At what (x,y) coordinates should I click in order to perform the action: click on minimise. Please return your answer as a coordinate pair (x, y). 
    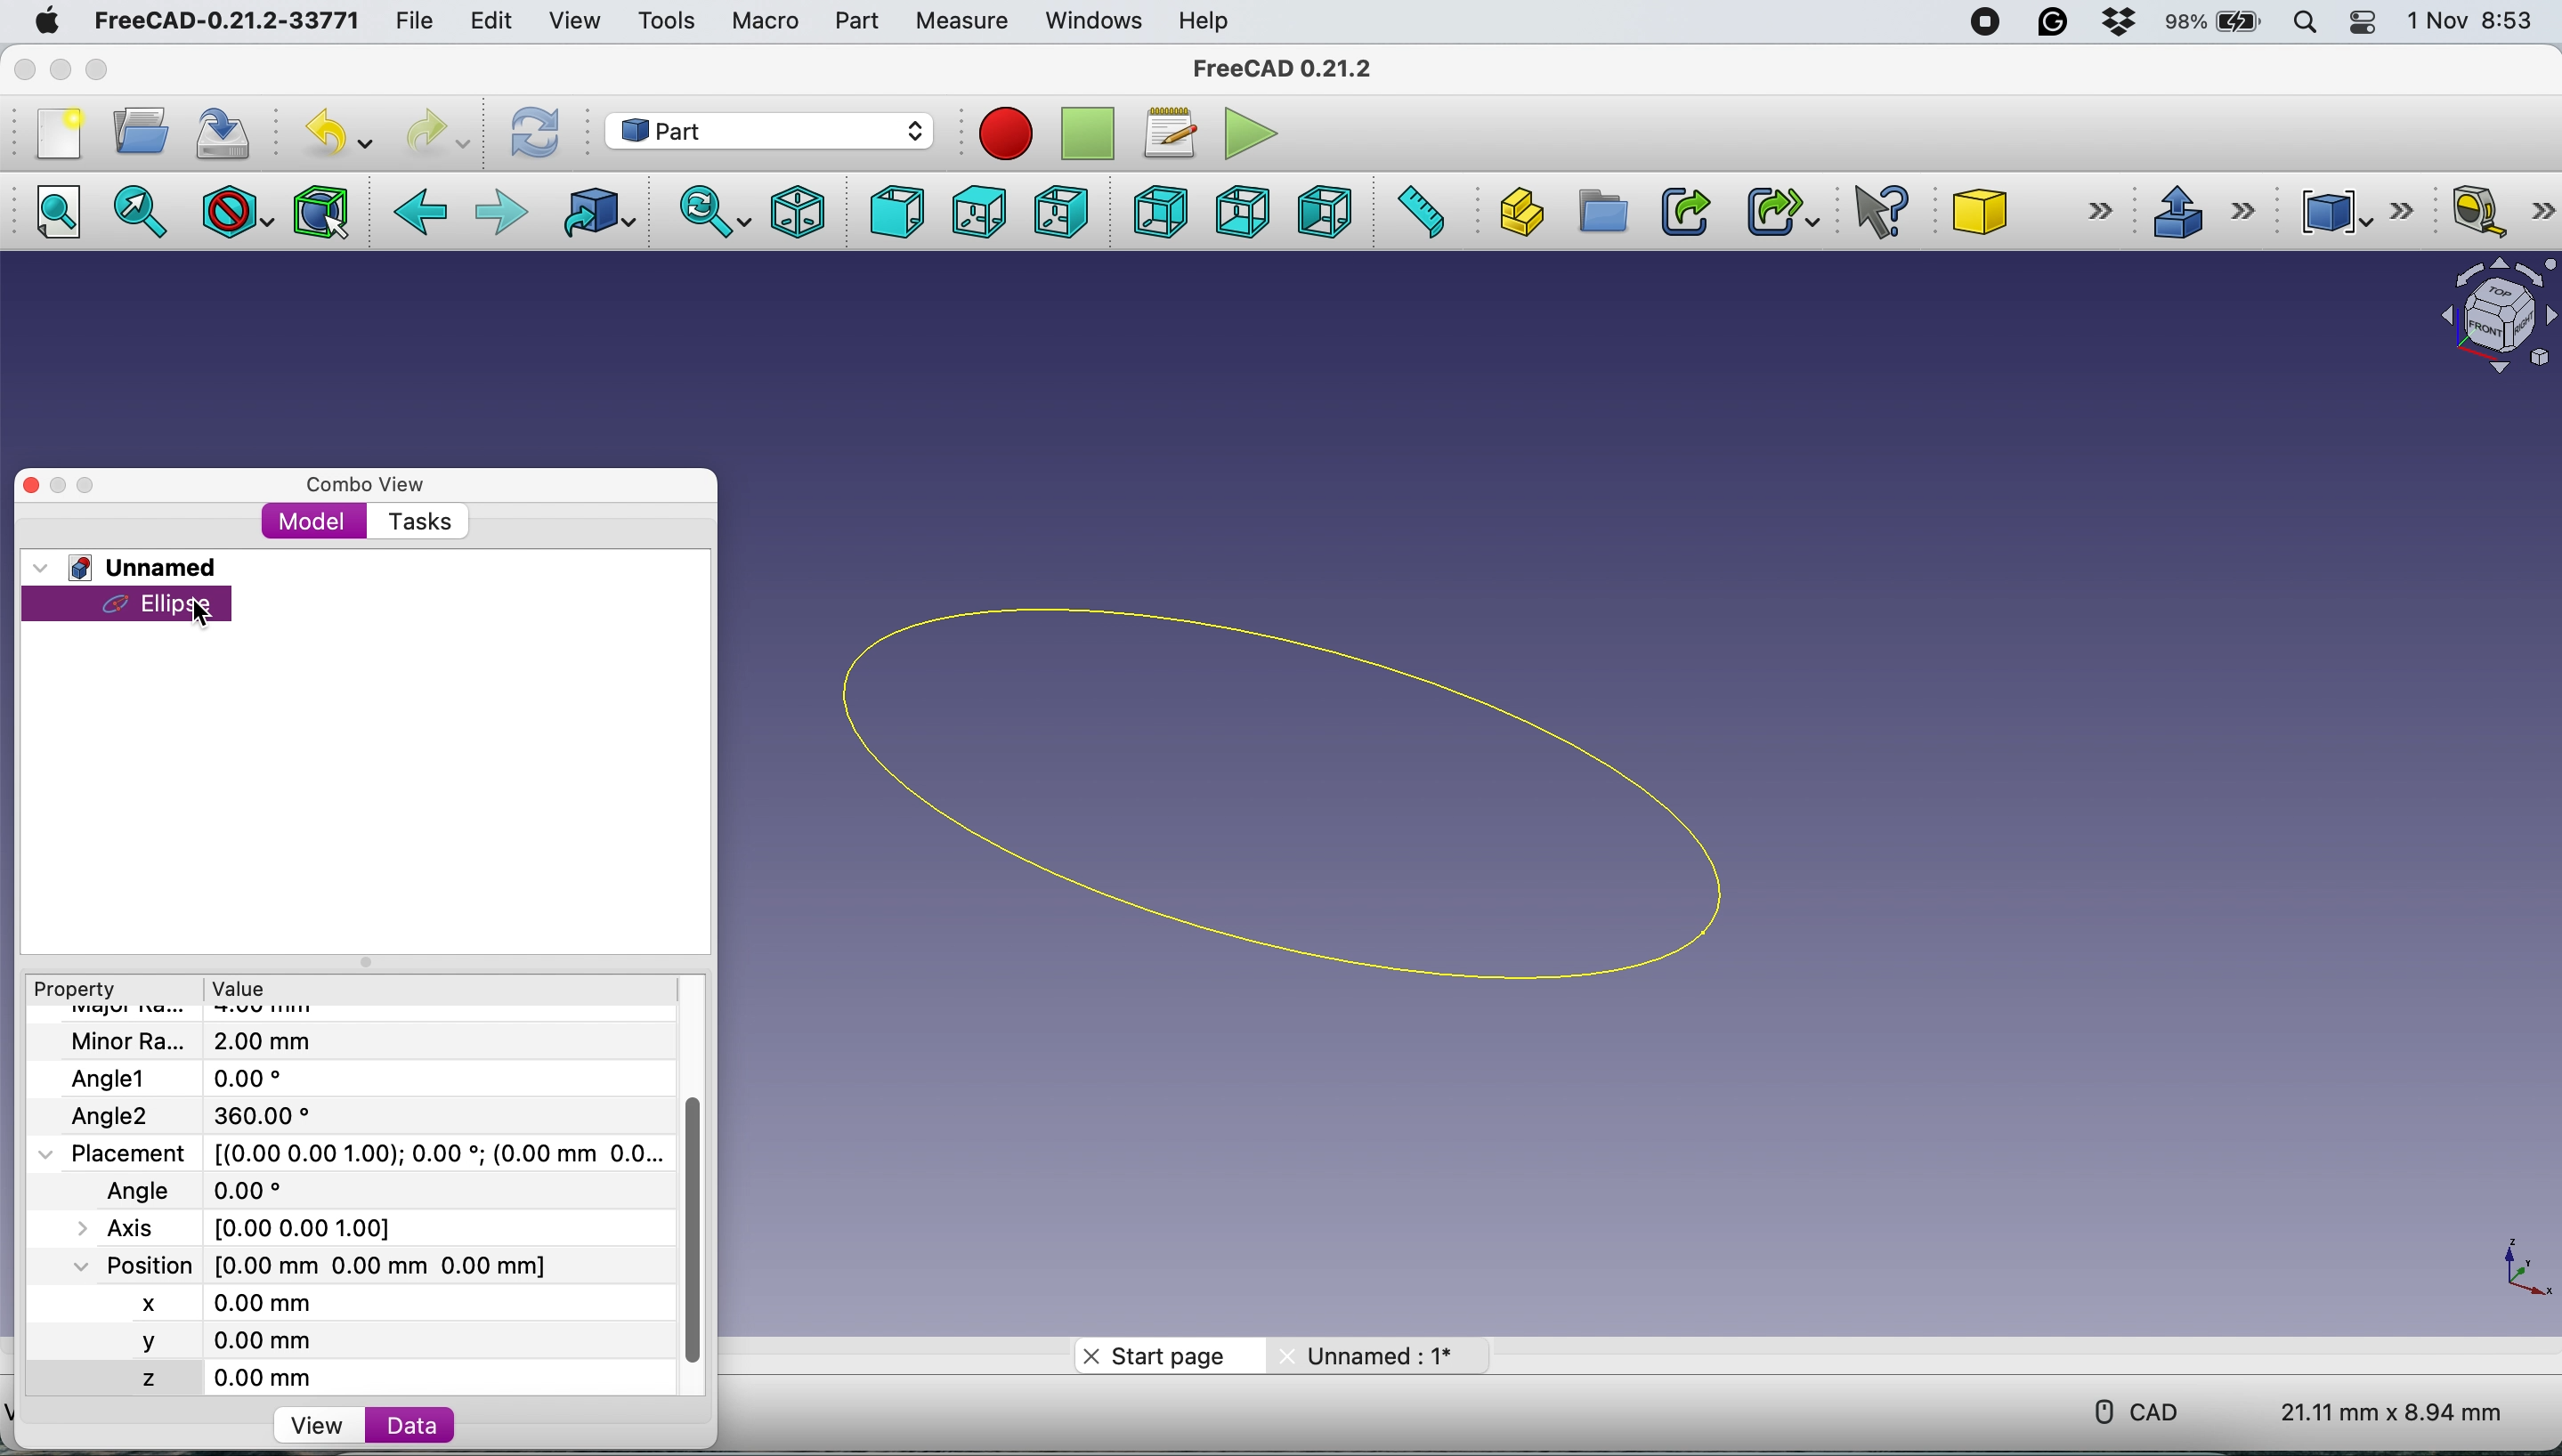
    Looking at the image, I should click on (57, 70).